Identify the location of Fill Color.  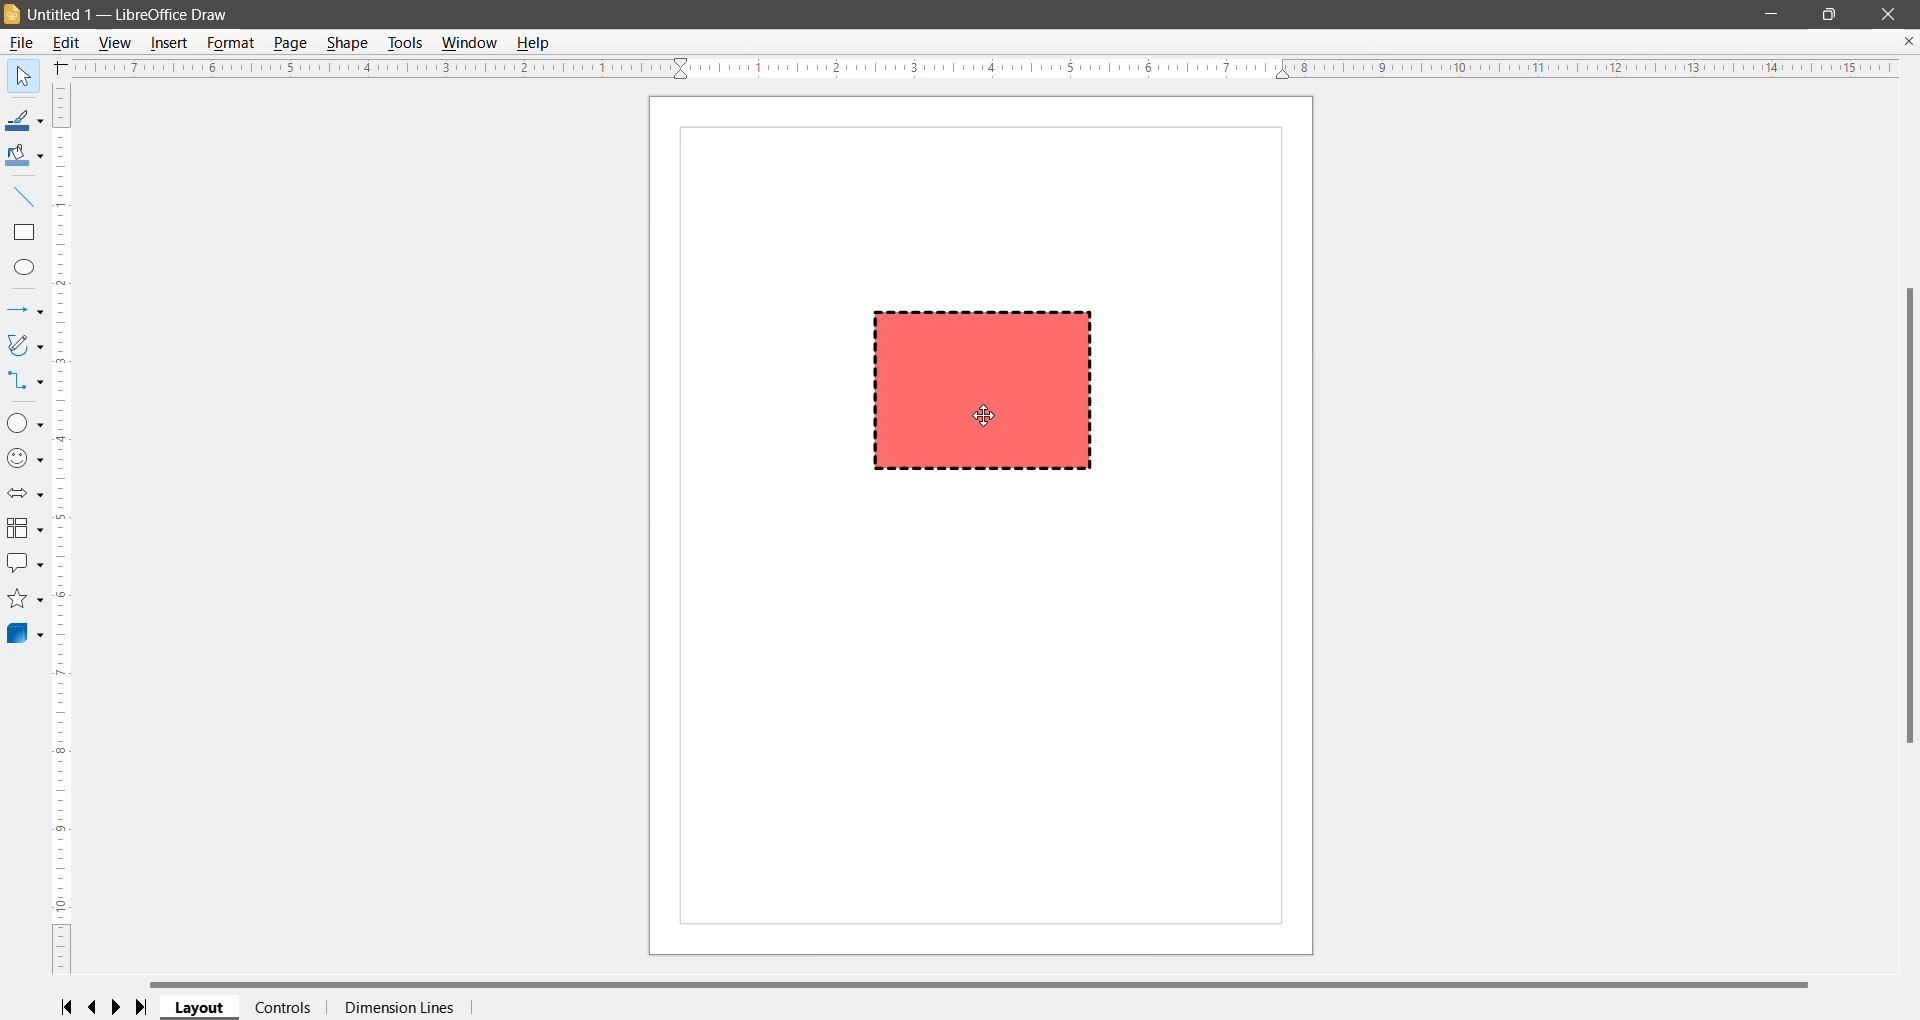
(25, 157).